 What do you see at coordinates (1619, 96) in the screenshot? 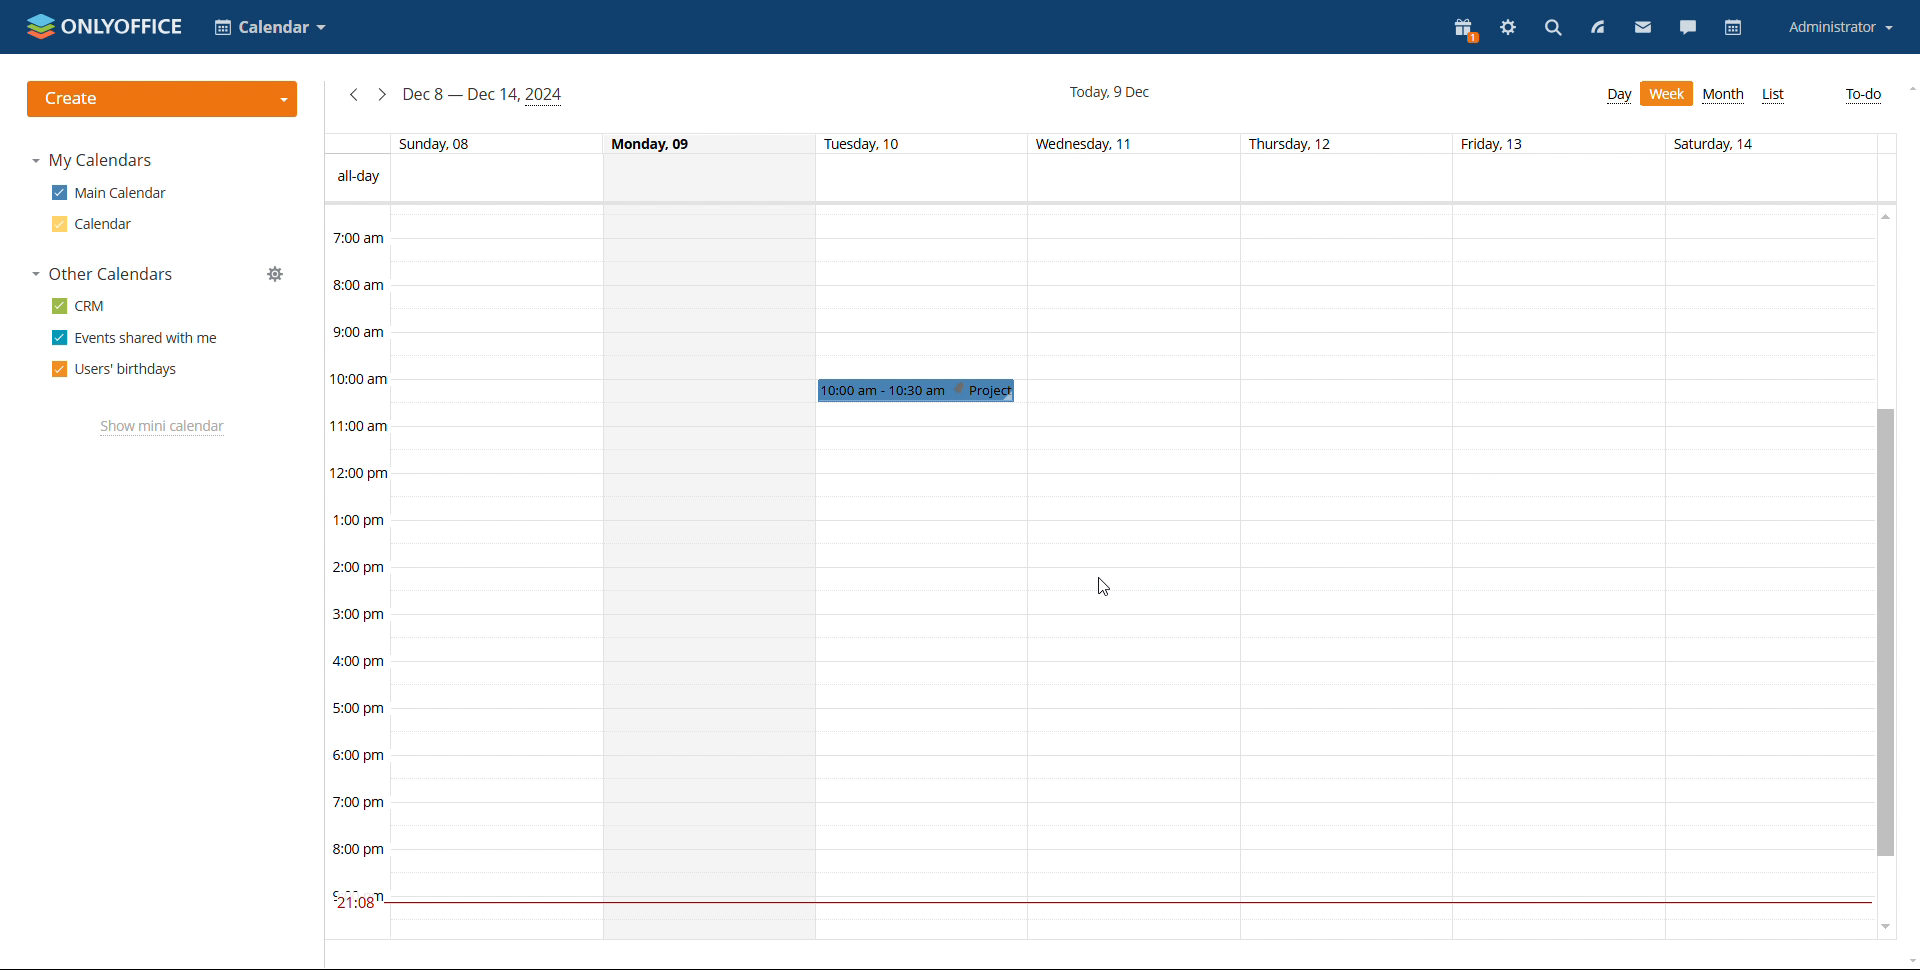
I see `day view` at bounding box center [1619, 96].